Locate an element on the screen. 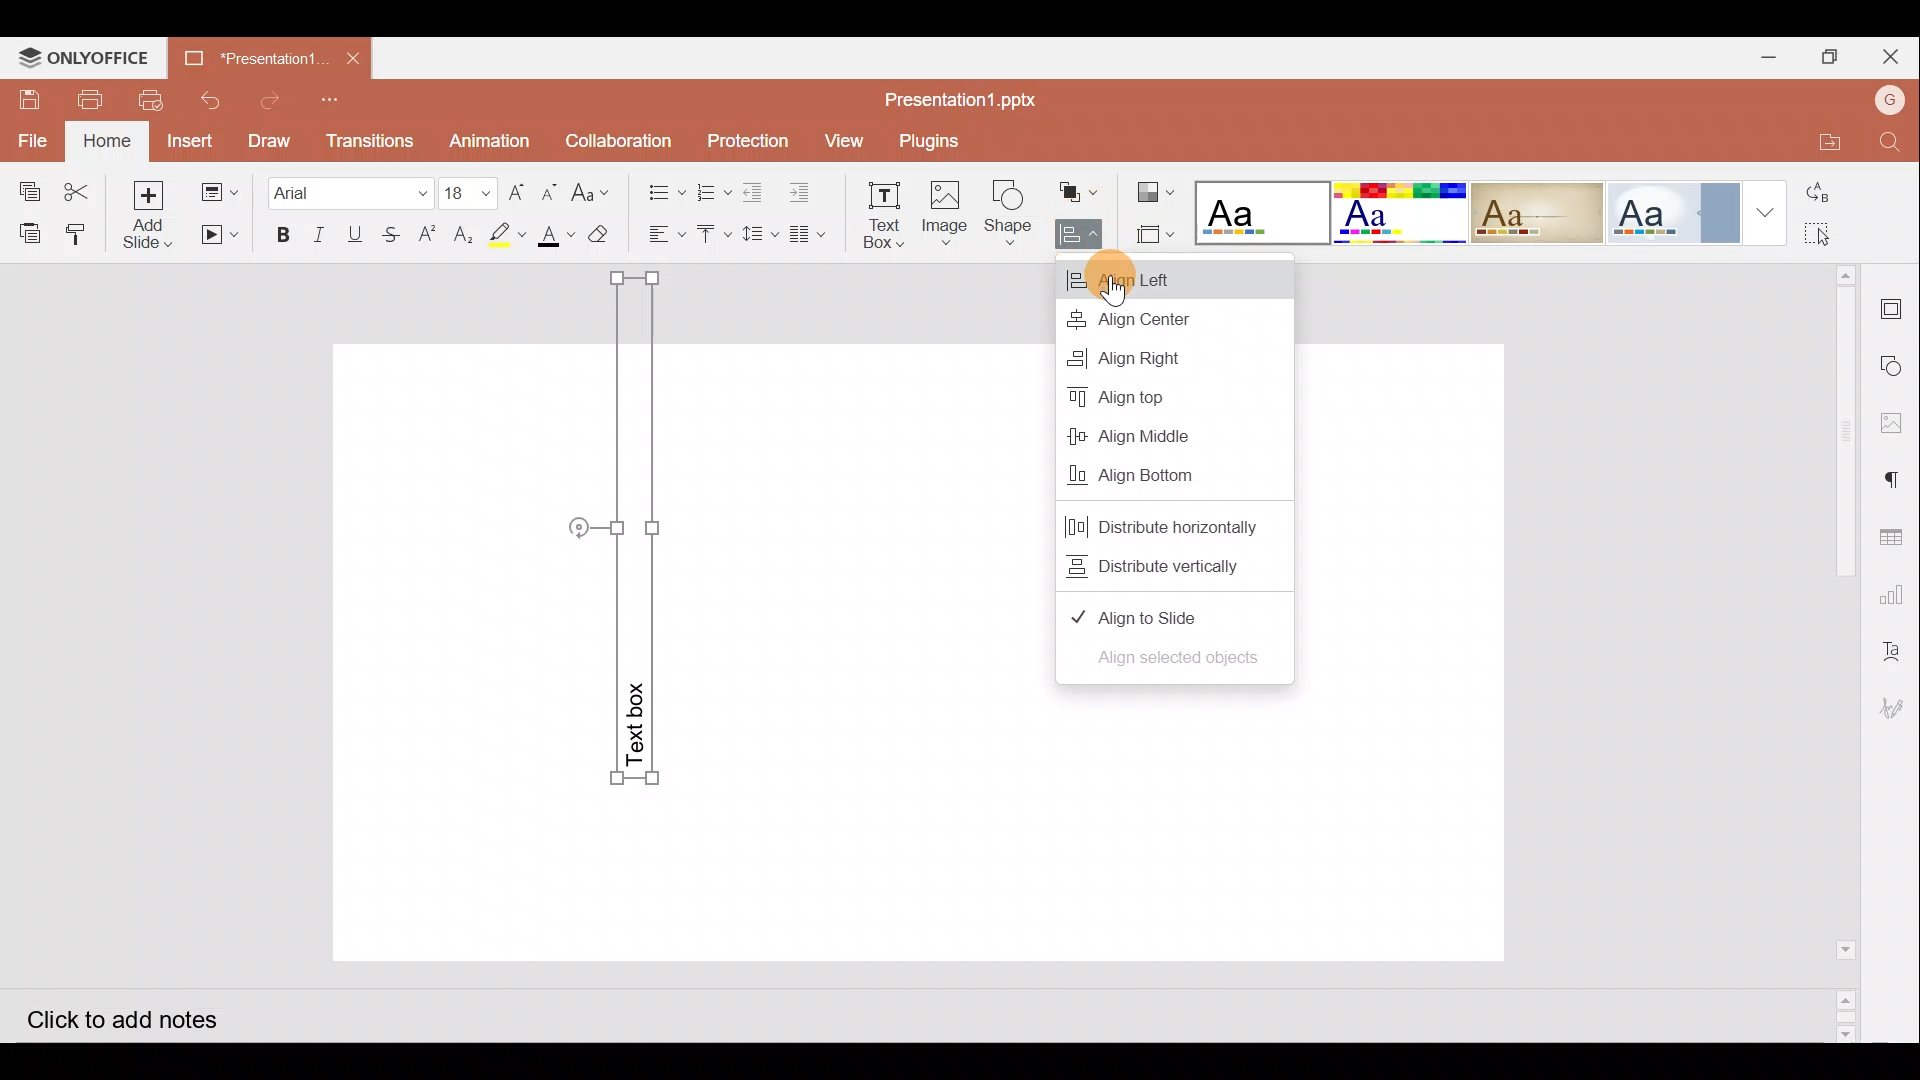 The height and width of the screenshot is (1080, 1920). Font name is located at coordinates (349, 190).